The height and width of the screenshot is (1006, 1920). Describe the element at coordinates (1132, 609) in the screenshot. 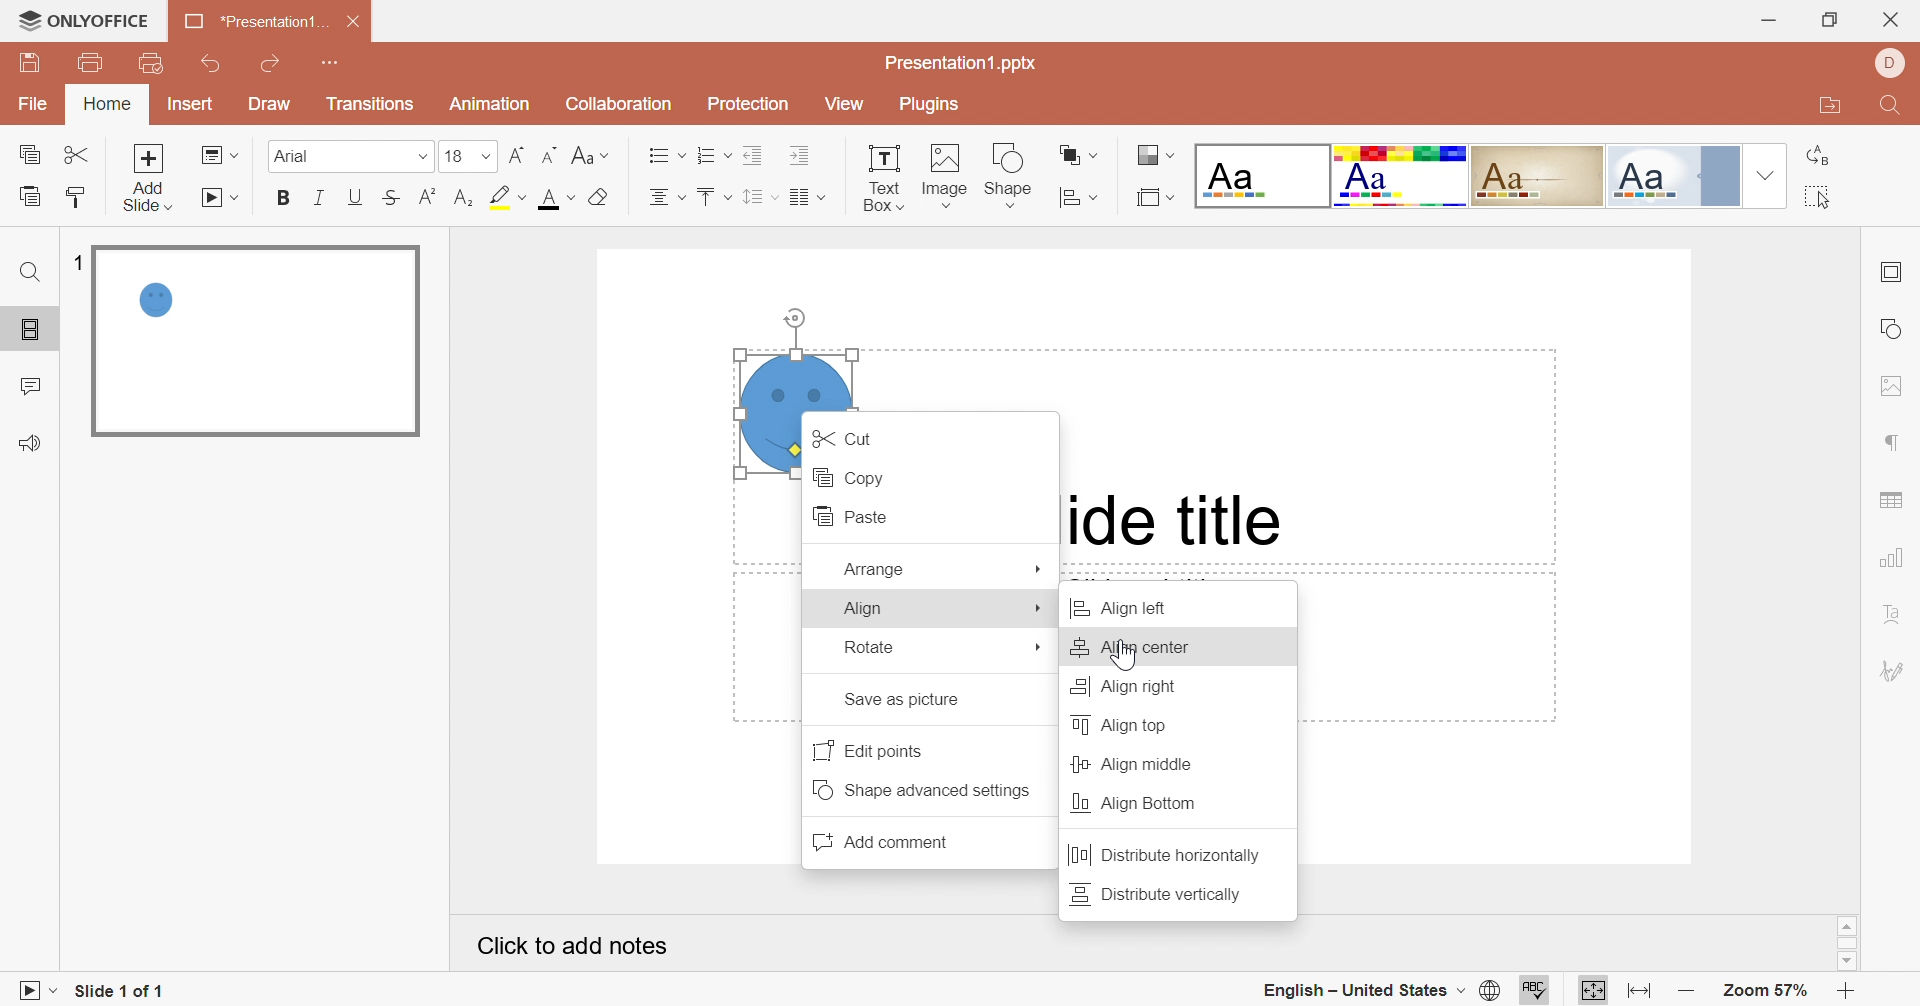

I see `Align Left` at that location.